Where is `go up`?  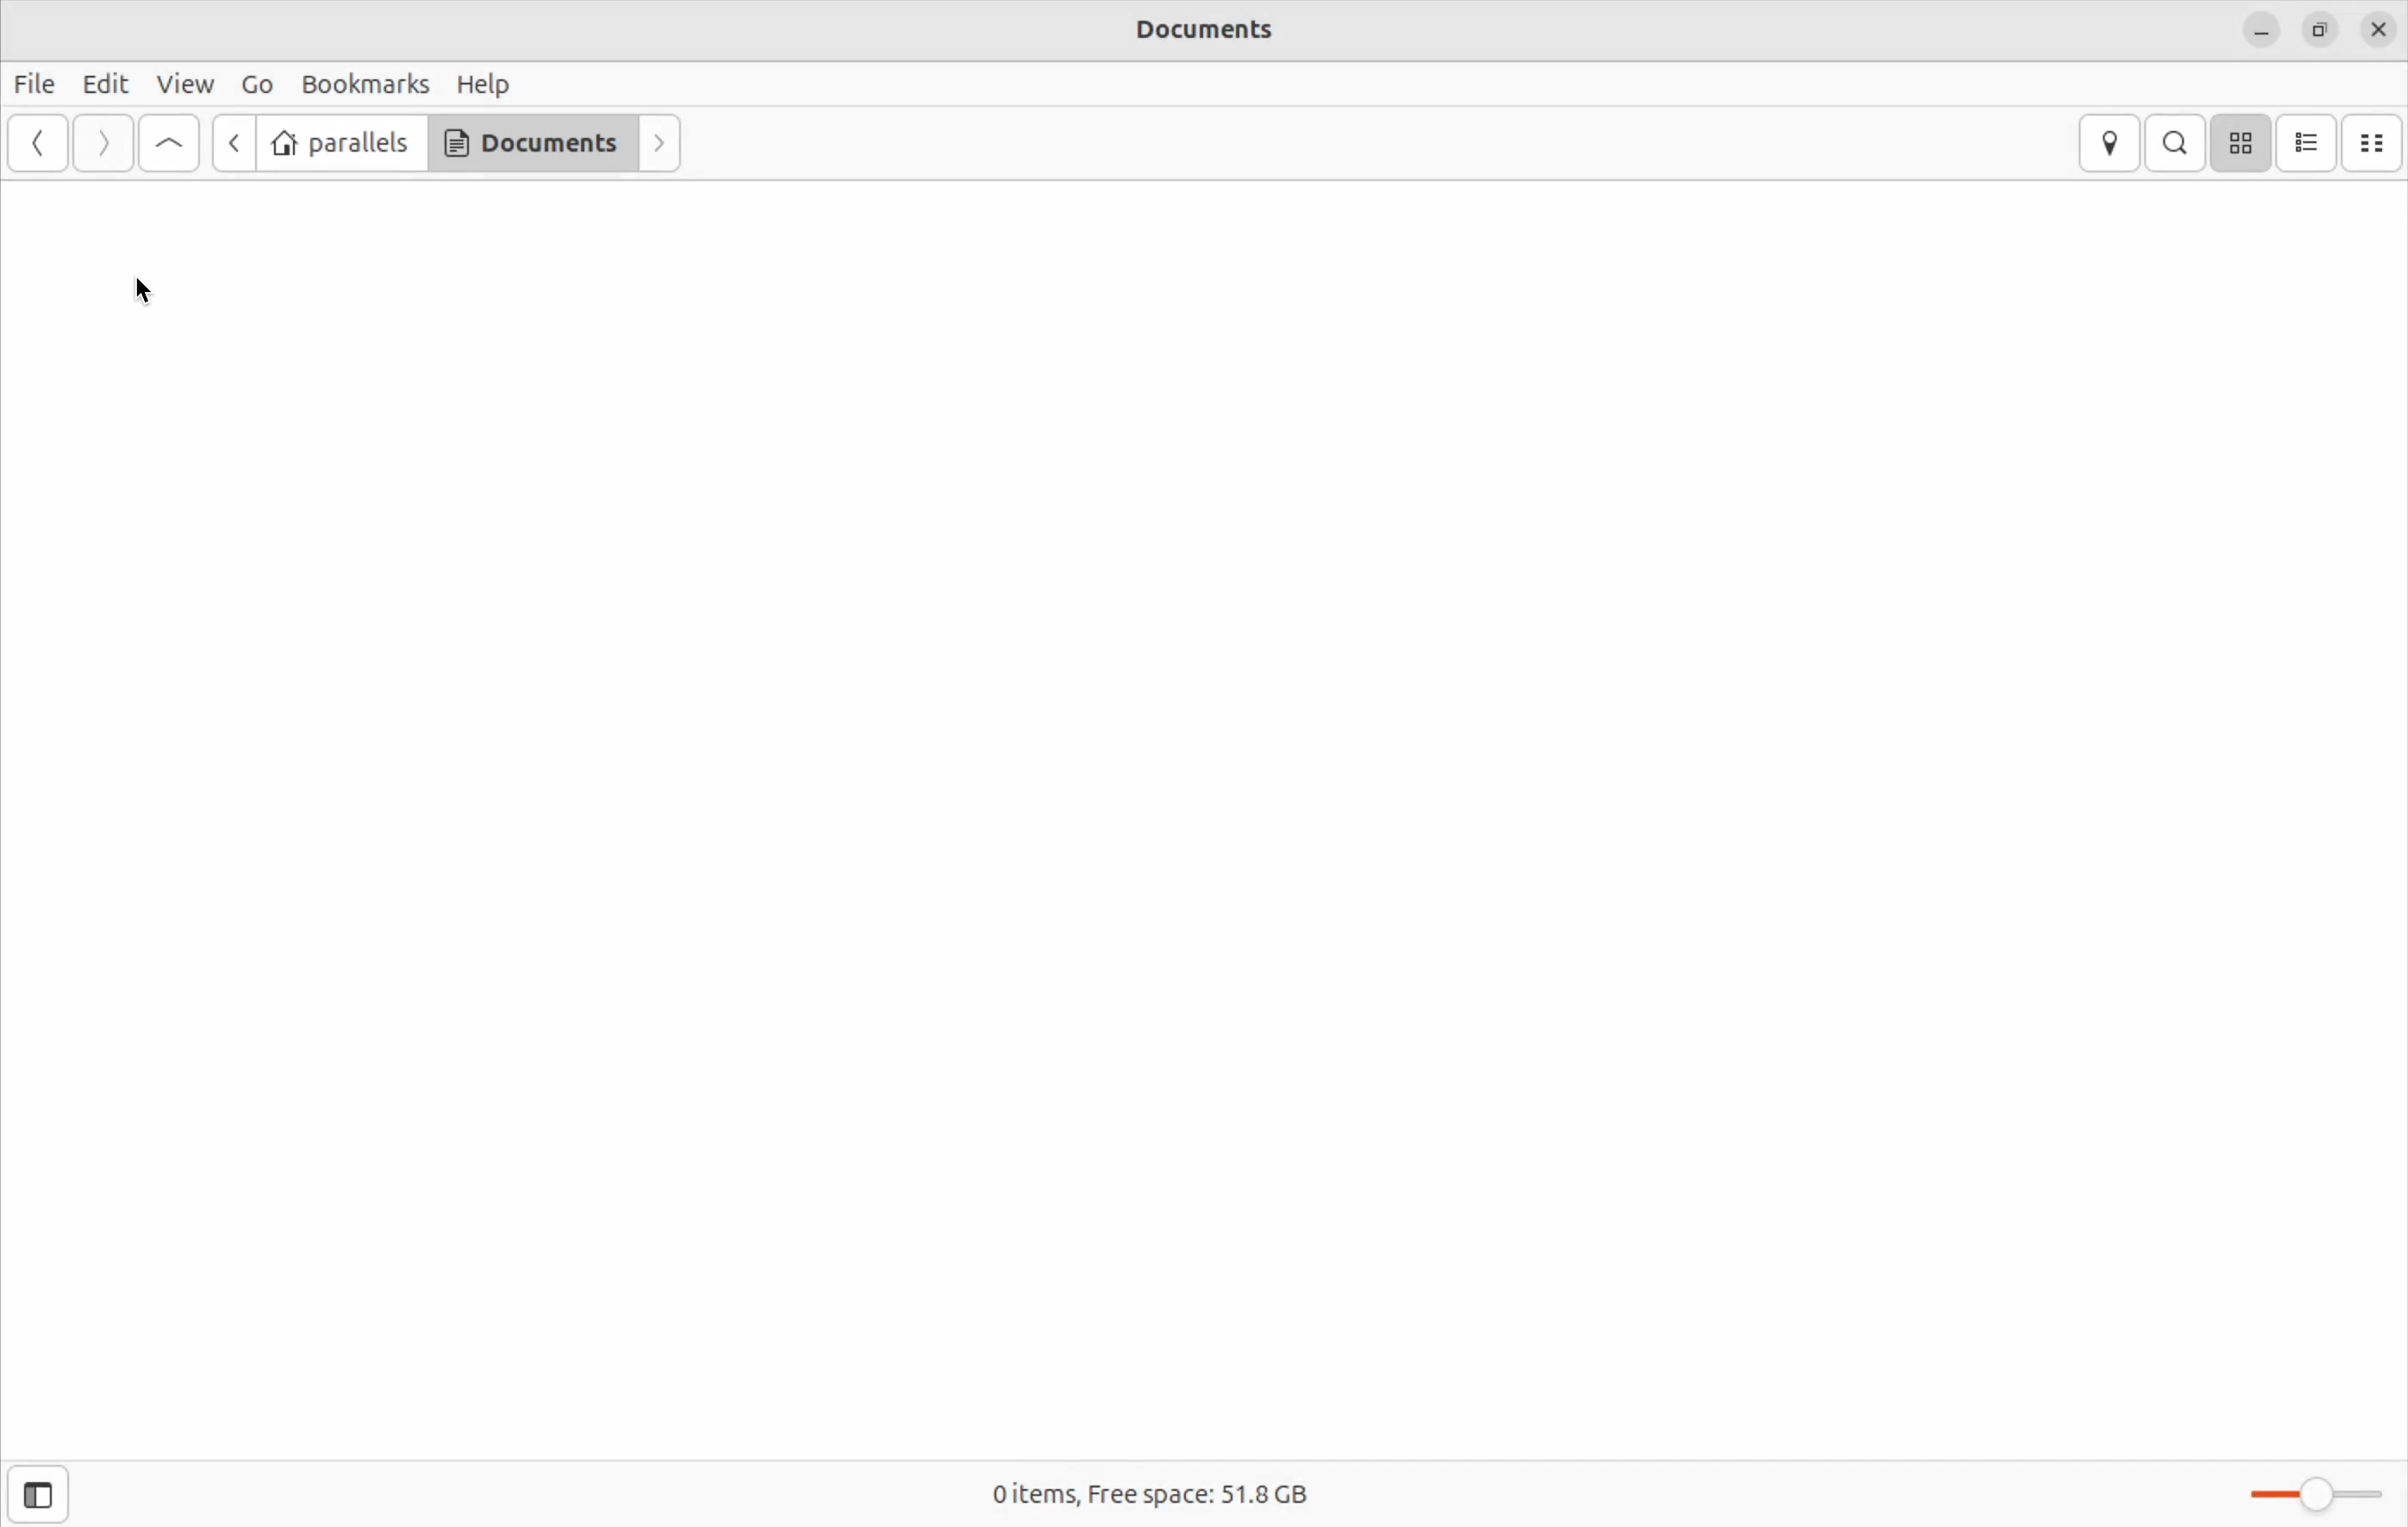
go up is located at coordinates (165, 143).